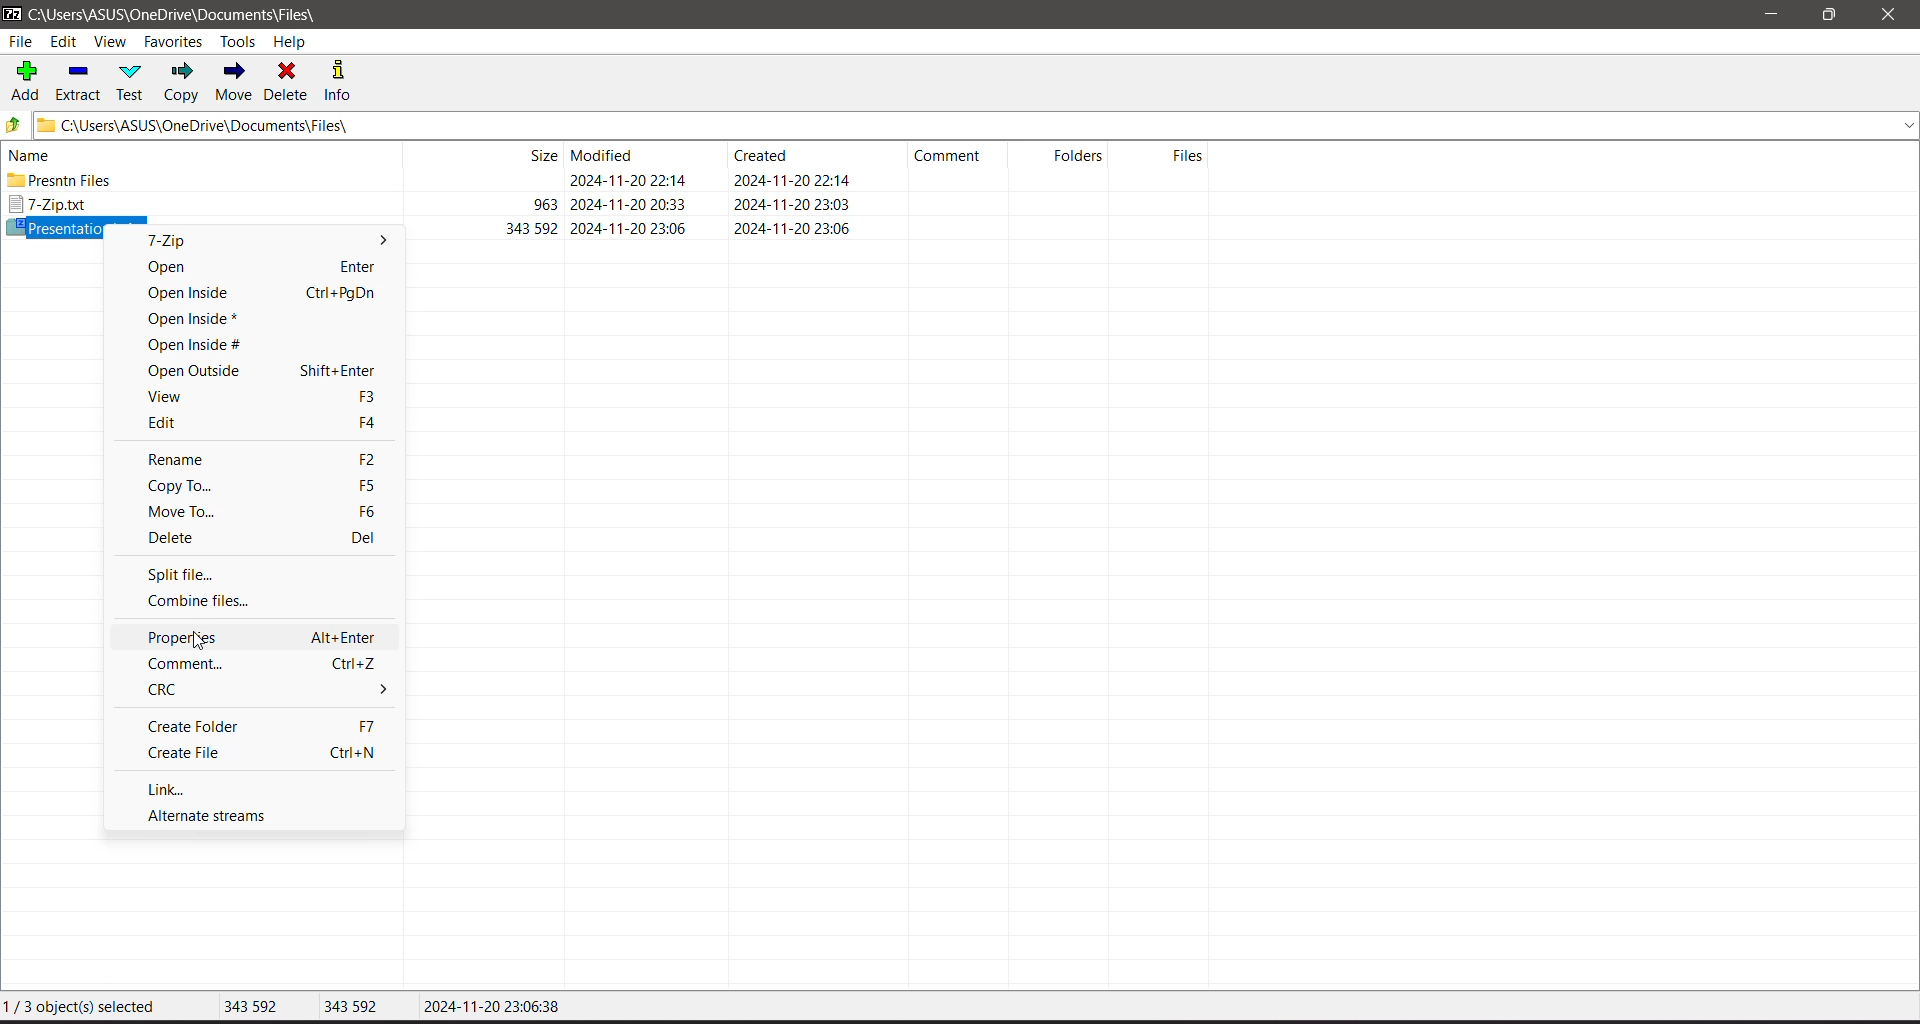 The width and height of the screenshot is (1920, 1024). Describe the element at coordinates (288, 80) in the screenshot. I see `Delete` at that location.